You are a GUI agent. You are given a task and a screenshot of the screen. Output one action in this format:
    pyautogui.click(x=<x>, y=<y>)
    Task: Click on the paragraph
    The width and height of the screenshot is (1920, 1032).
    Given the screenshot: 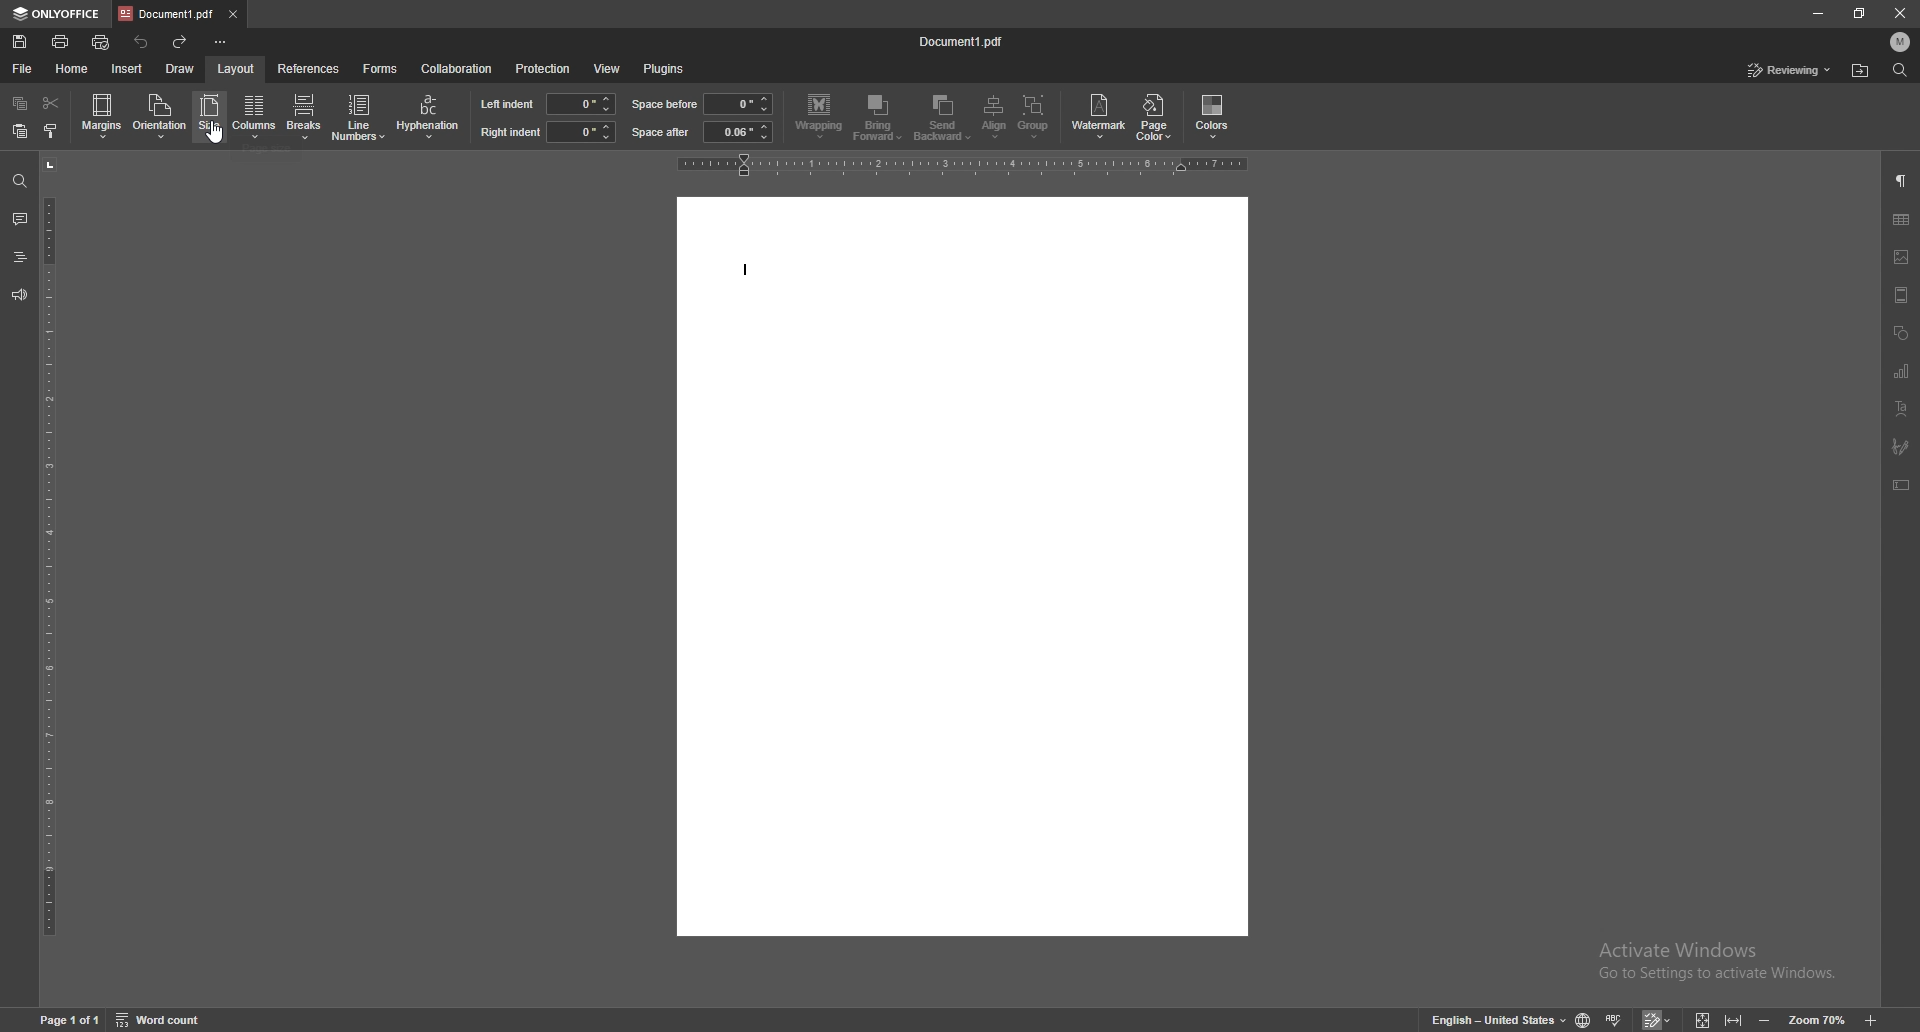 What is the action you would take?
    pyautogui.click(x=1901, y=182)
    